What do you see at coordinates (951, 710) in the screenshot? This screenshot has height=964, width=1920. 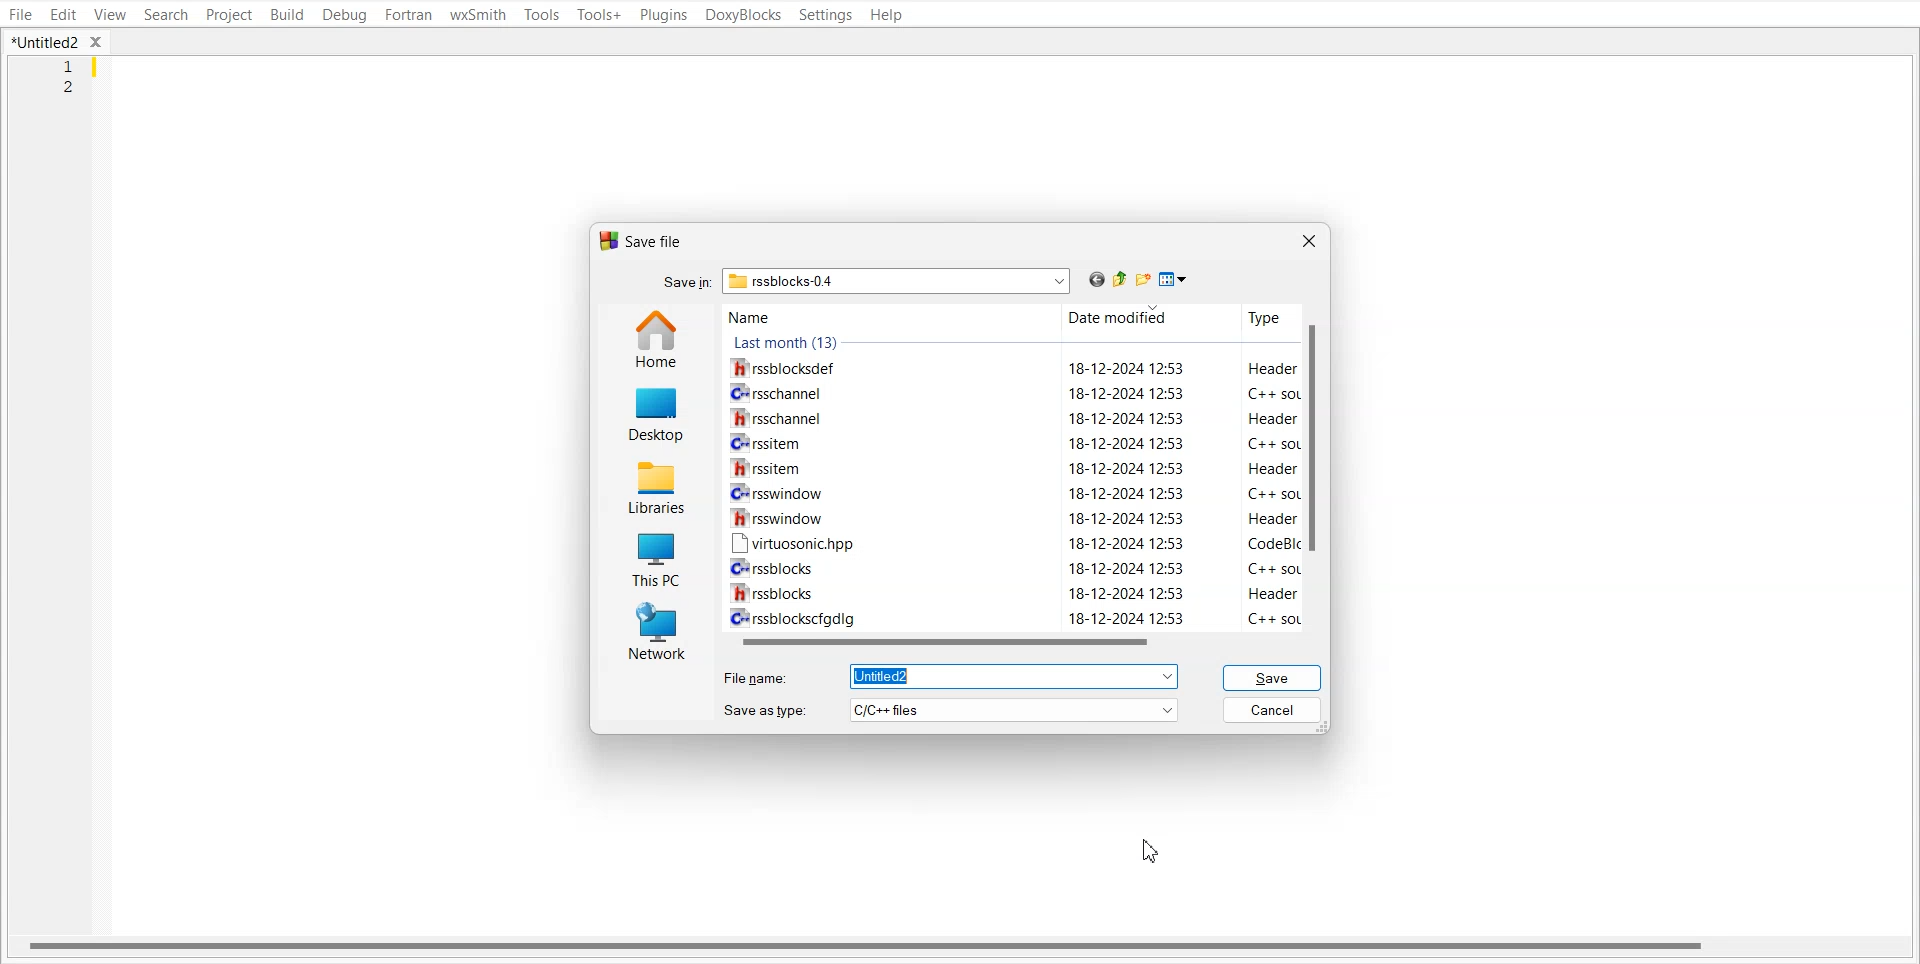 I see `Save as type` at bounding box center [951, 710].